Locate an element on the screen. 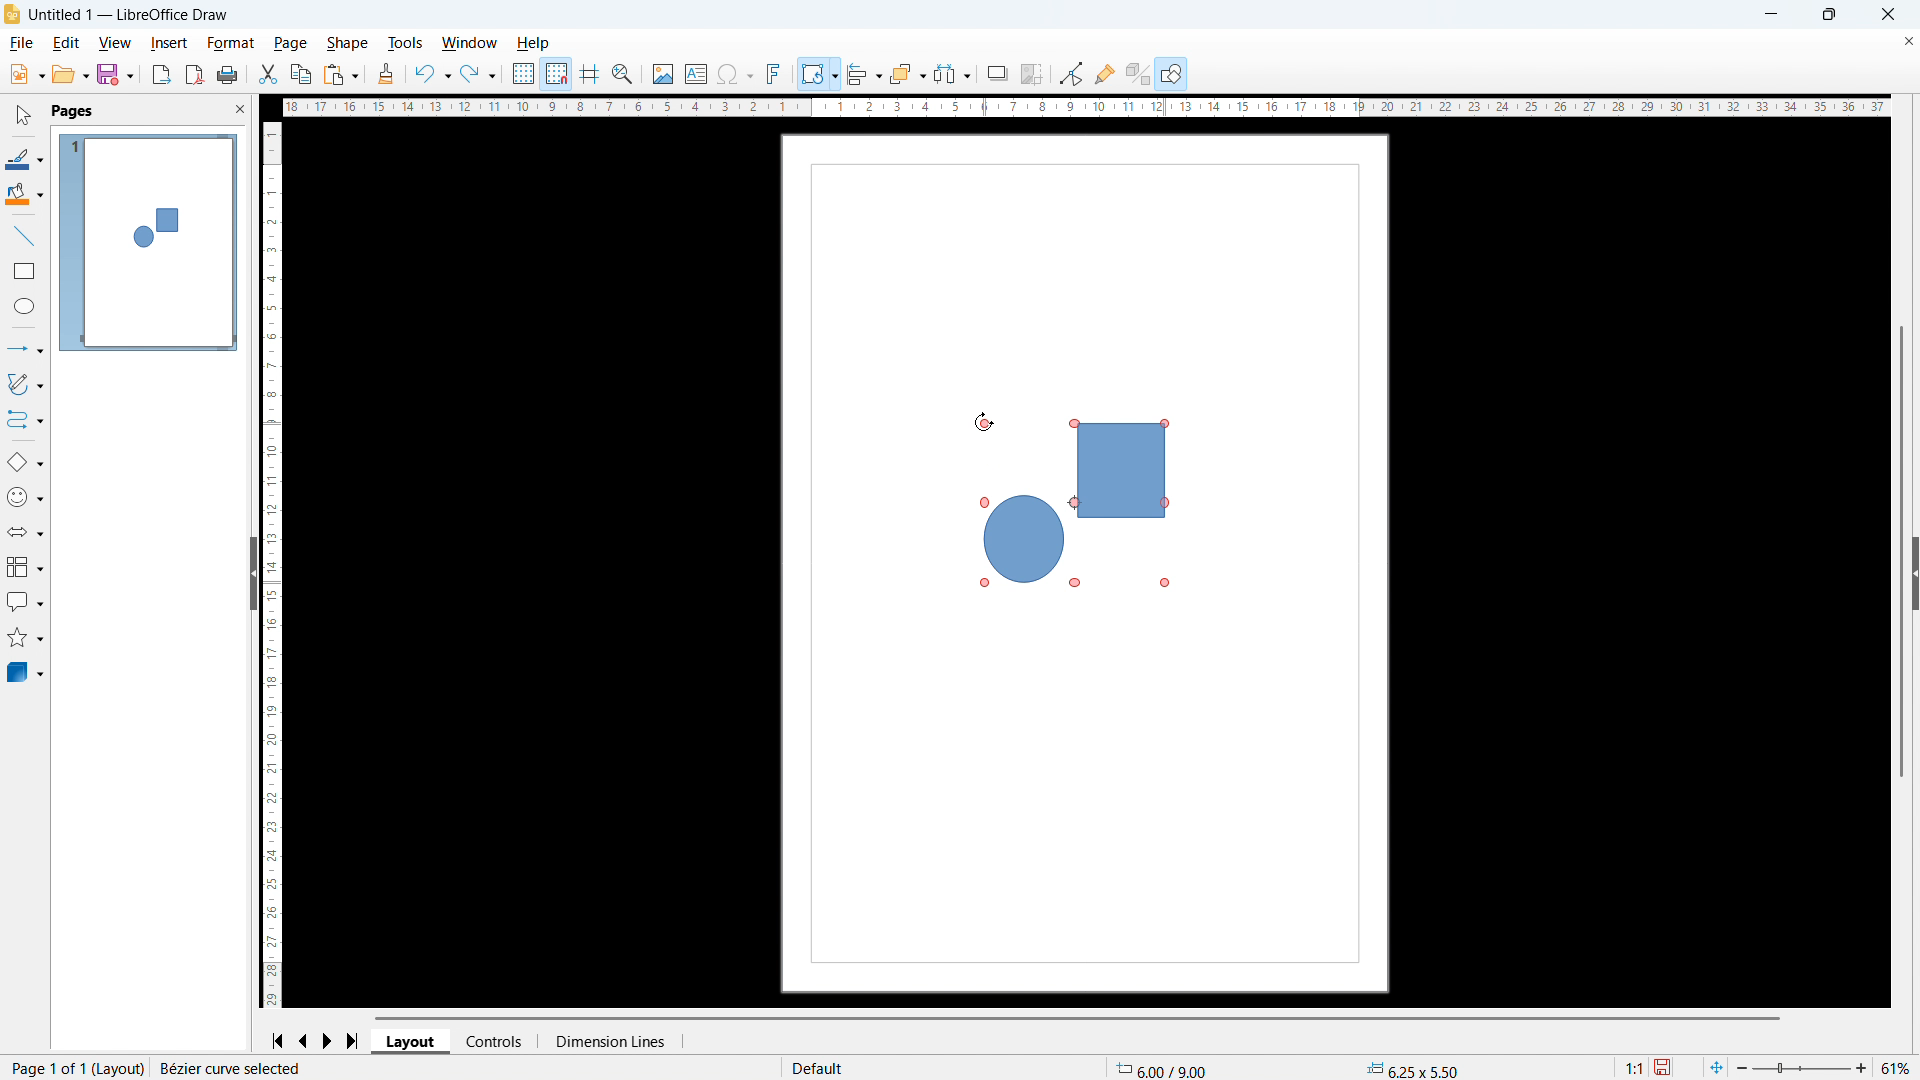 This screenshot has height=1080, width=1920. Insert symbols  is located at coordinates (735, 74).